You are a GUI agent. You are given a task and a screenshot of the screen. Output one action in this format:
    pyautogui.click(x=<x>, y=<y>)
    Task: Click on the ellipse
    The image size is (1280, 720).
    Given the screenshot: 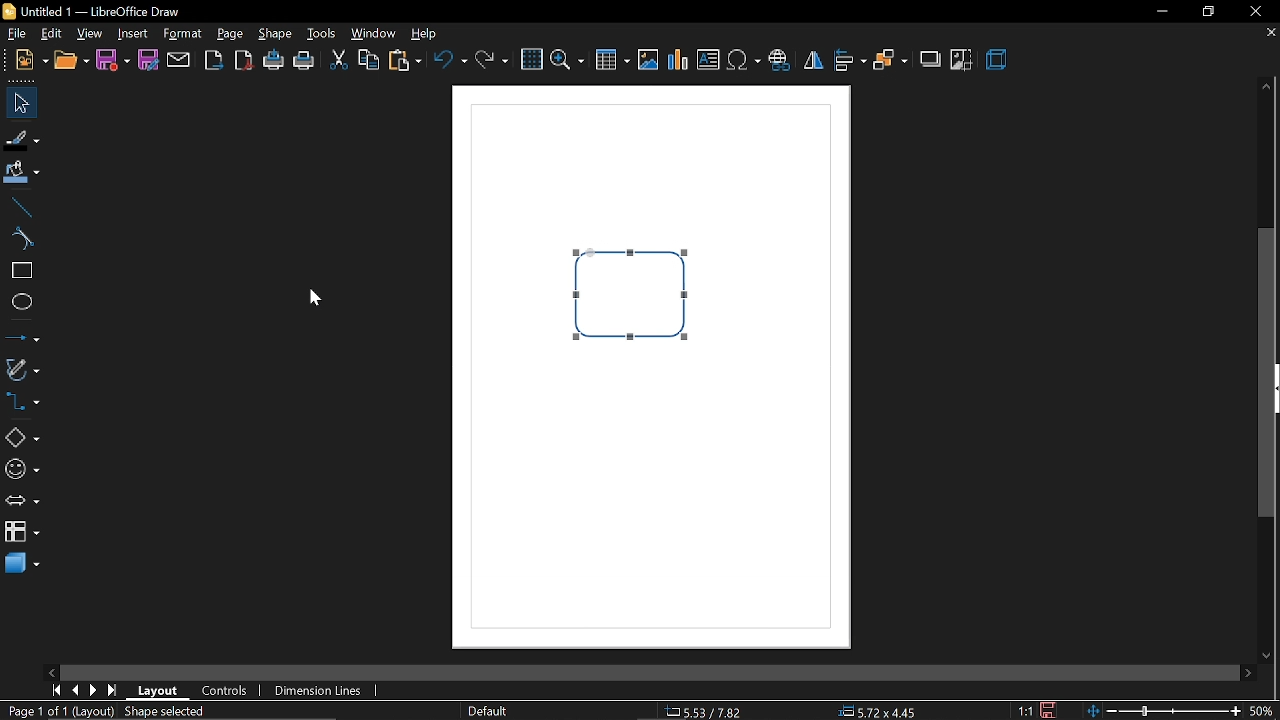 What is the action you would take?
    pyautogui.click(x=22, y=305)
    